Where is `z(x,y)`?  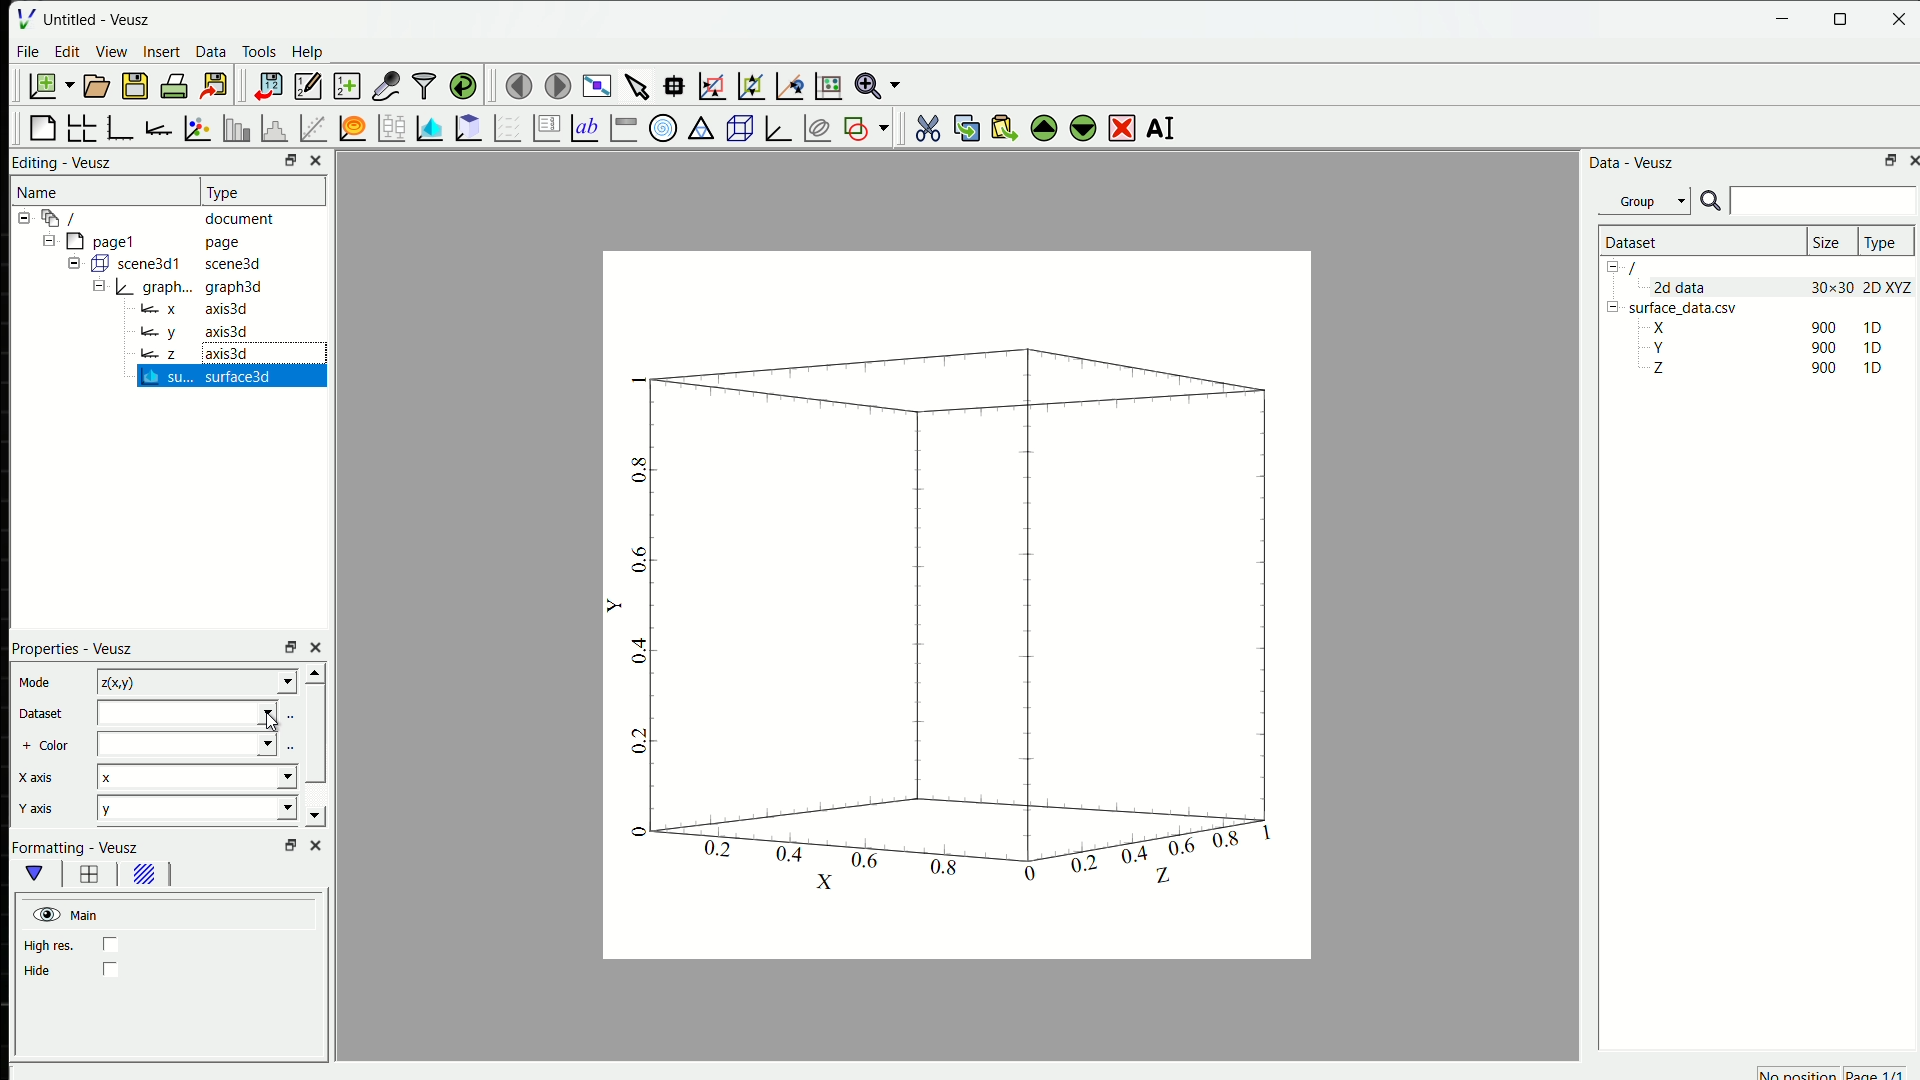
z(x,y) is located at coordinates (184, 681).